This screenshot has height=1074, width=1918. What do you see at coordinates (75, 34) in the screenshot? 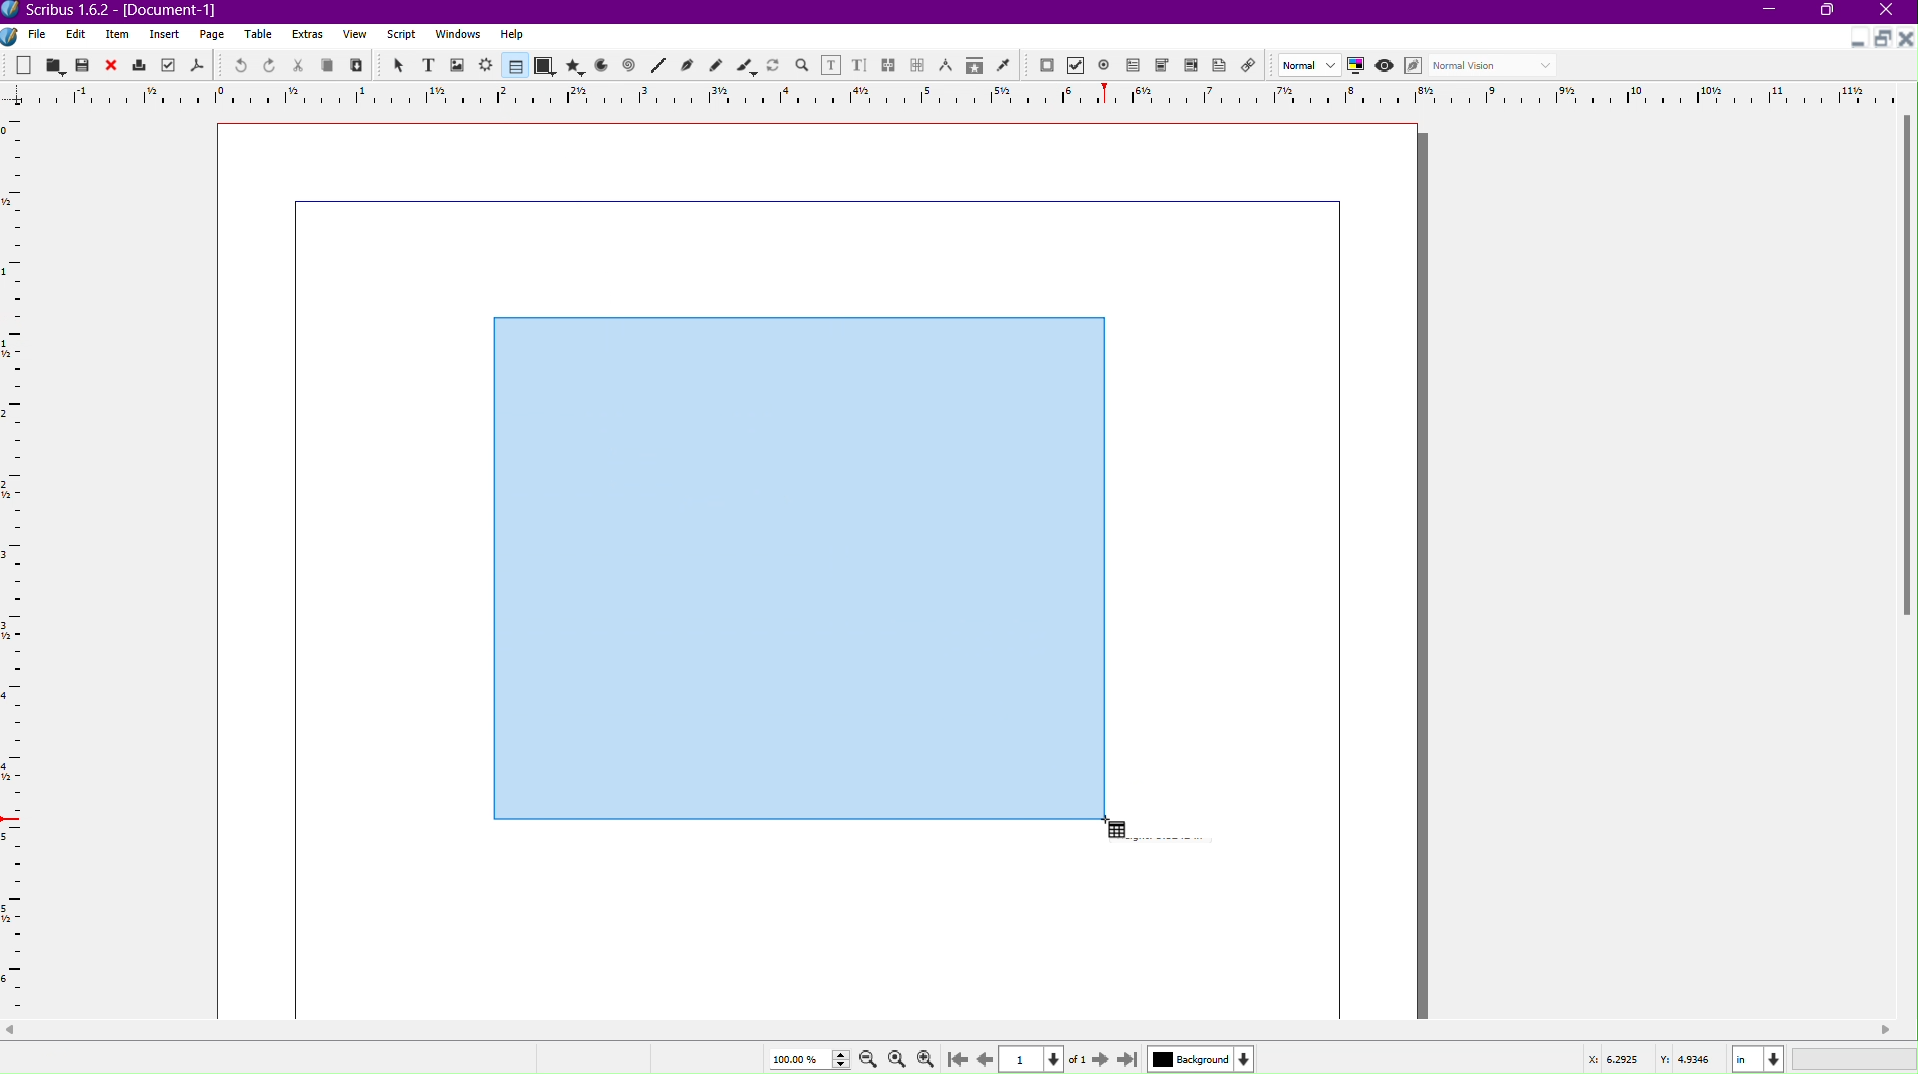
I see `Edit` at bounding box center [75, 34].